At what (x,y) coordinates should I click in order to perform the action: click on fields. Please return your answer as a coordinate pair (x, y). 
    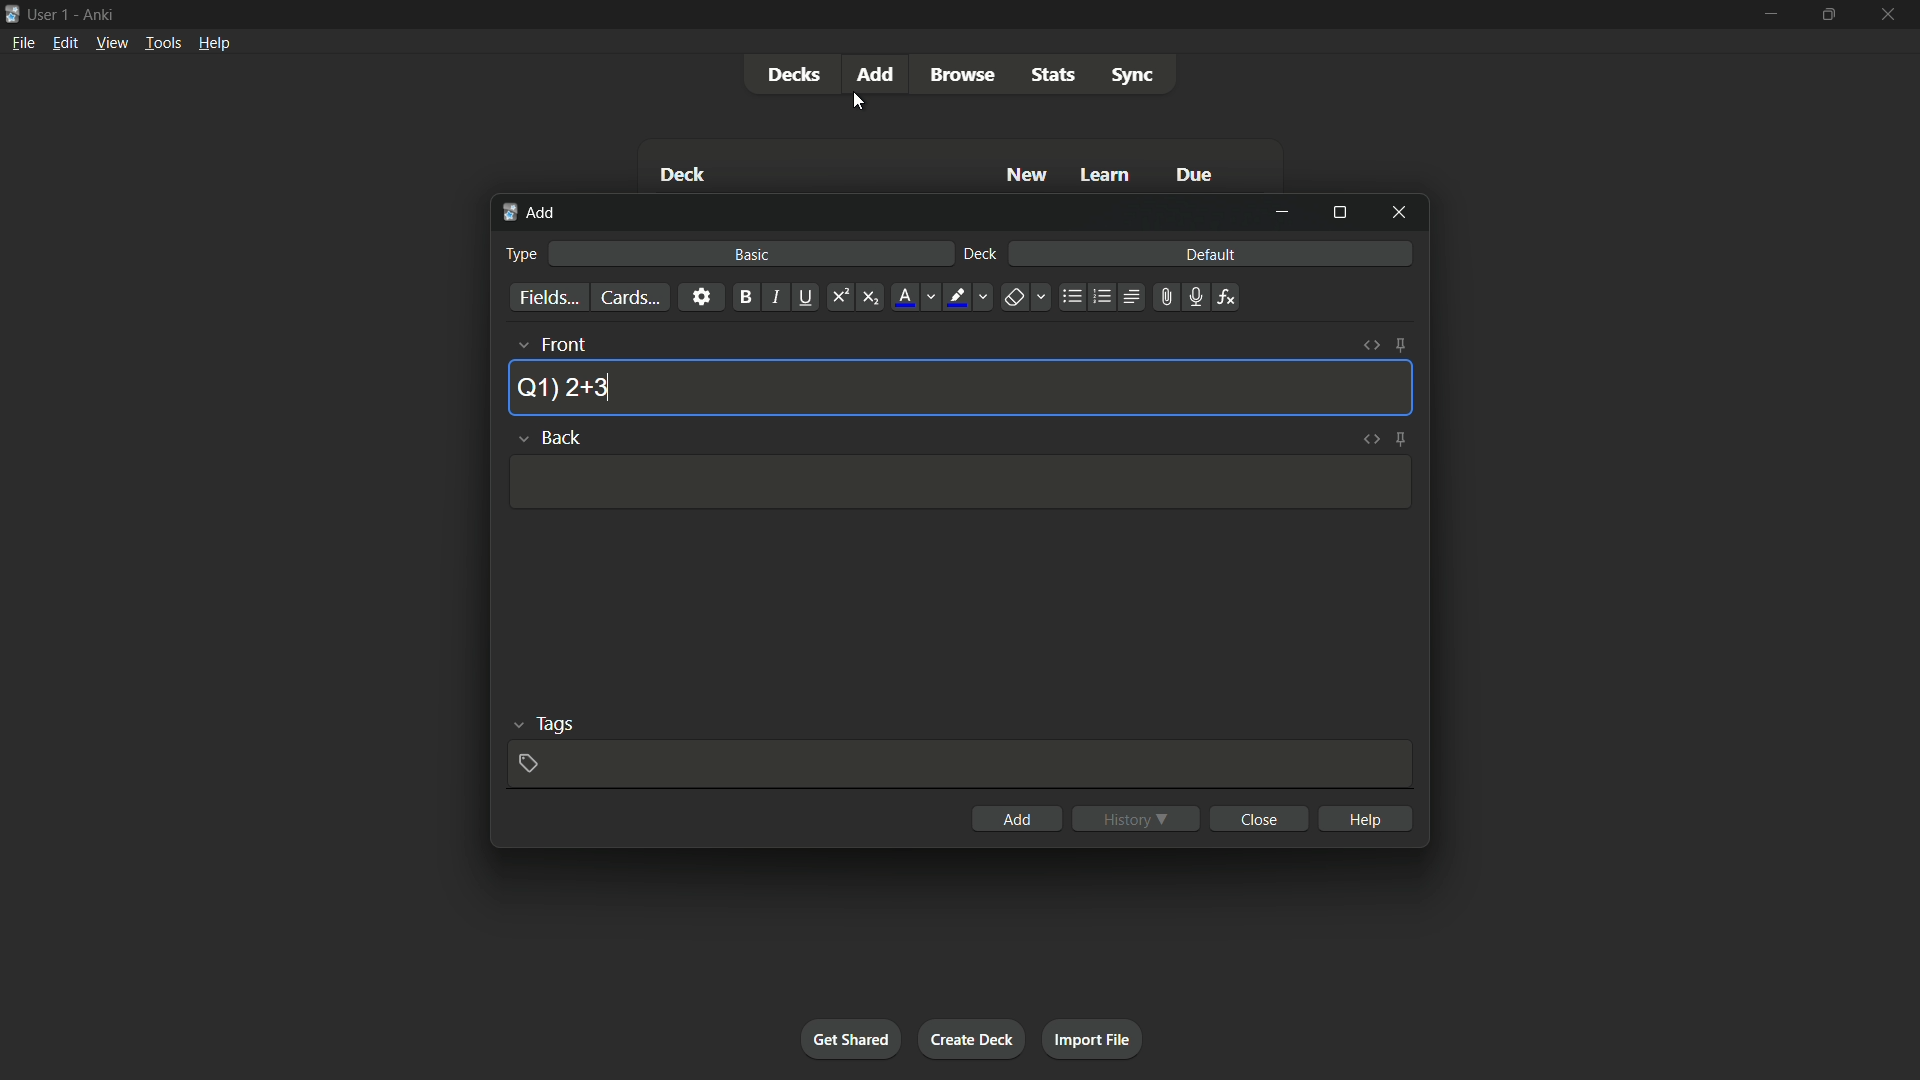
    Looking at the image, I should click on (549, 299).